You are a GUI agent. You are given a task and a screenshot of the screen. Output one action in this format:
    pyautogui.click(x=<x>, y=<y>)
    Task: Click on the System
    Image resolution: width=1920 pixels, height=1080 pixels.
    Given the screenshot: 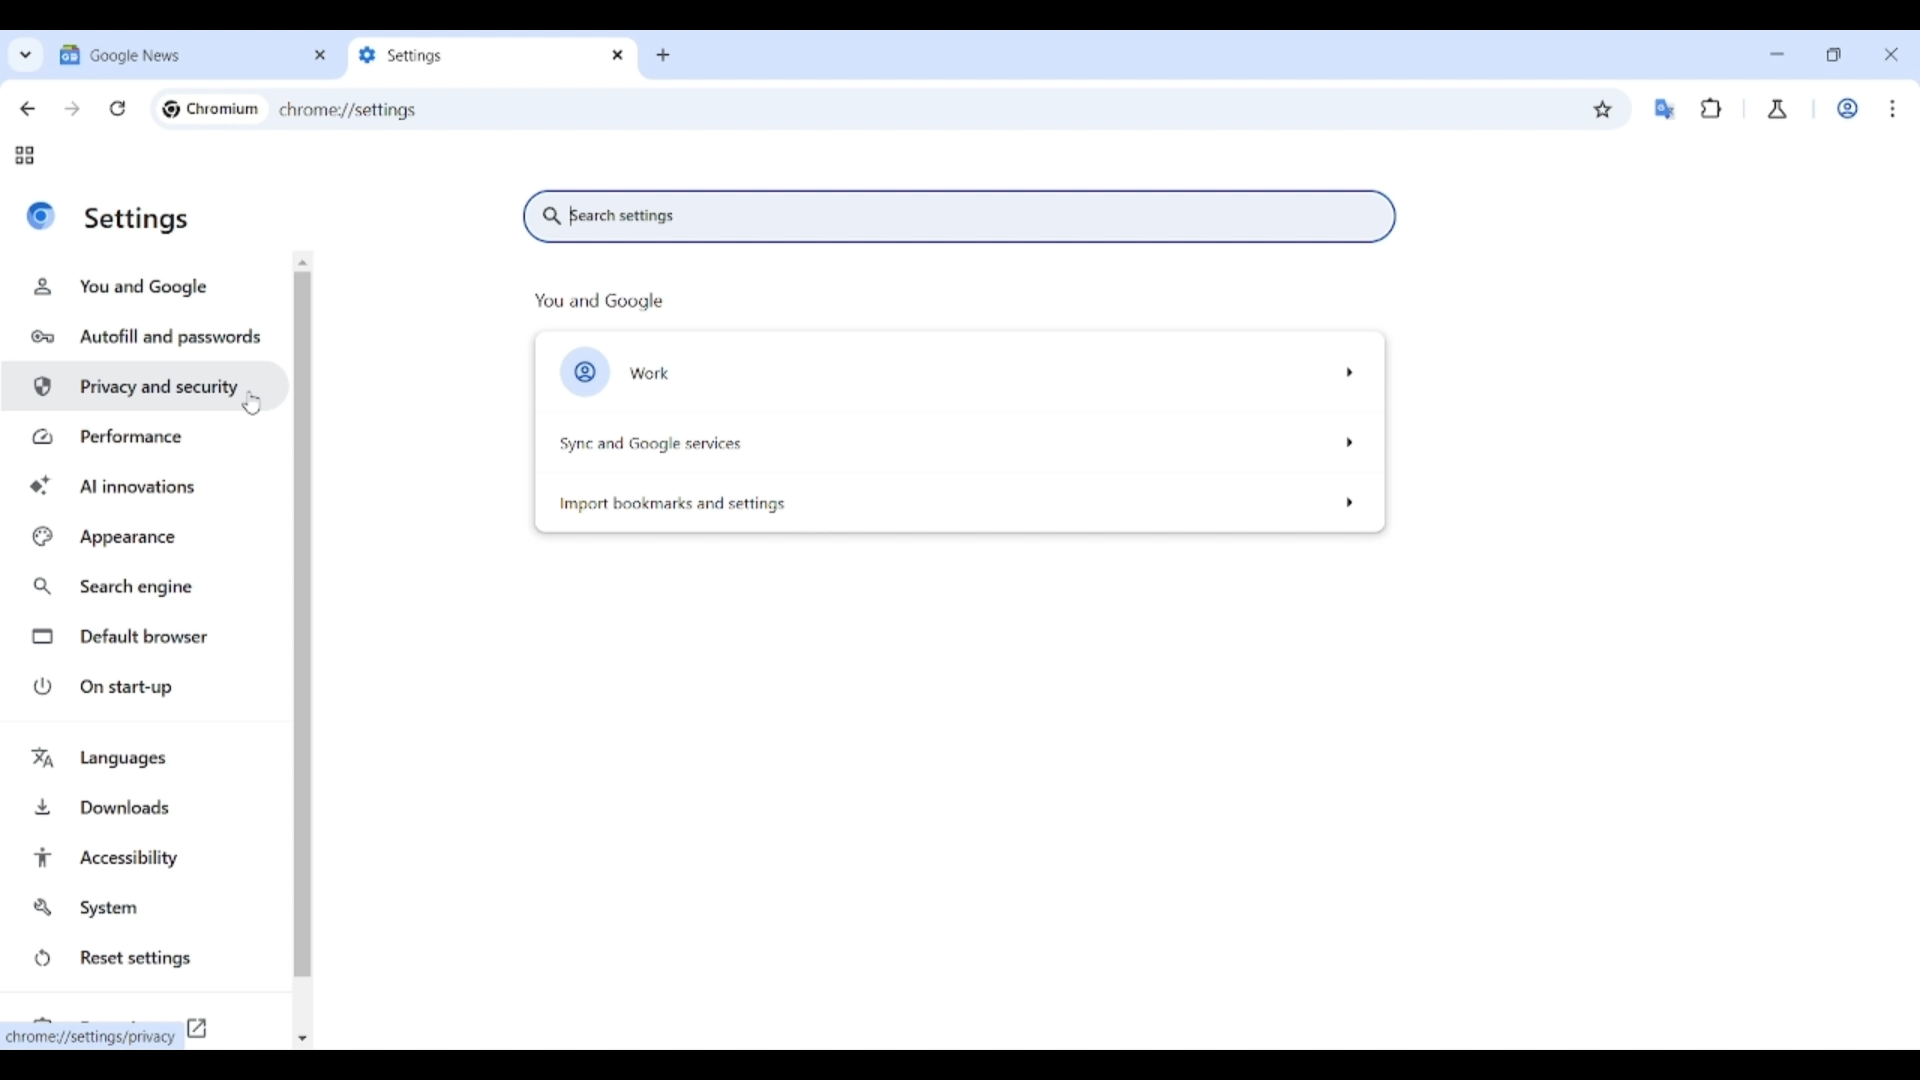 What is the action you would take?
    pyautogui.click(x=144, y=908)
    